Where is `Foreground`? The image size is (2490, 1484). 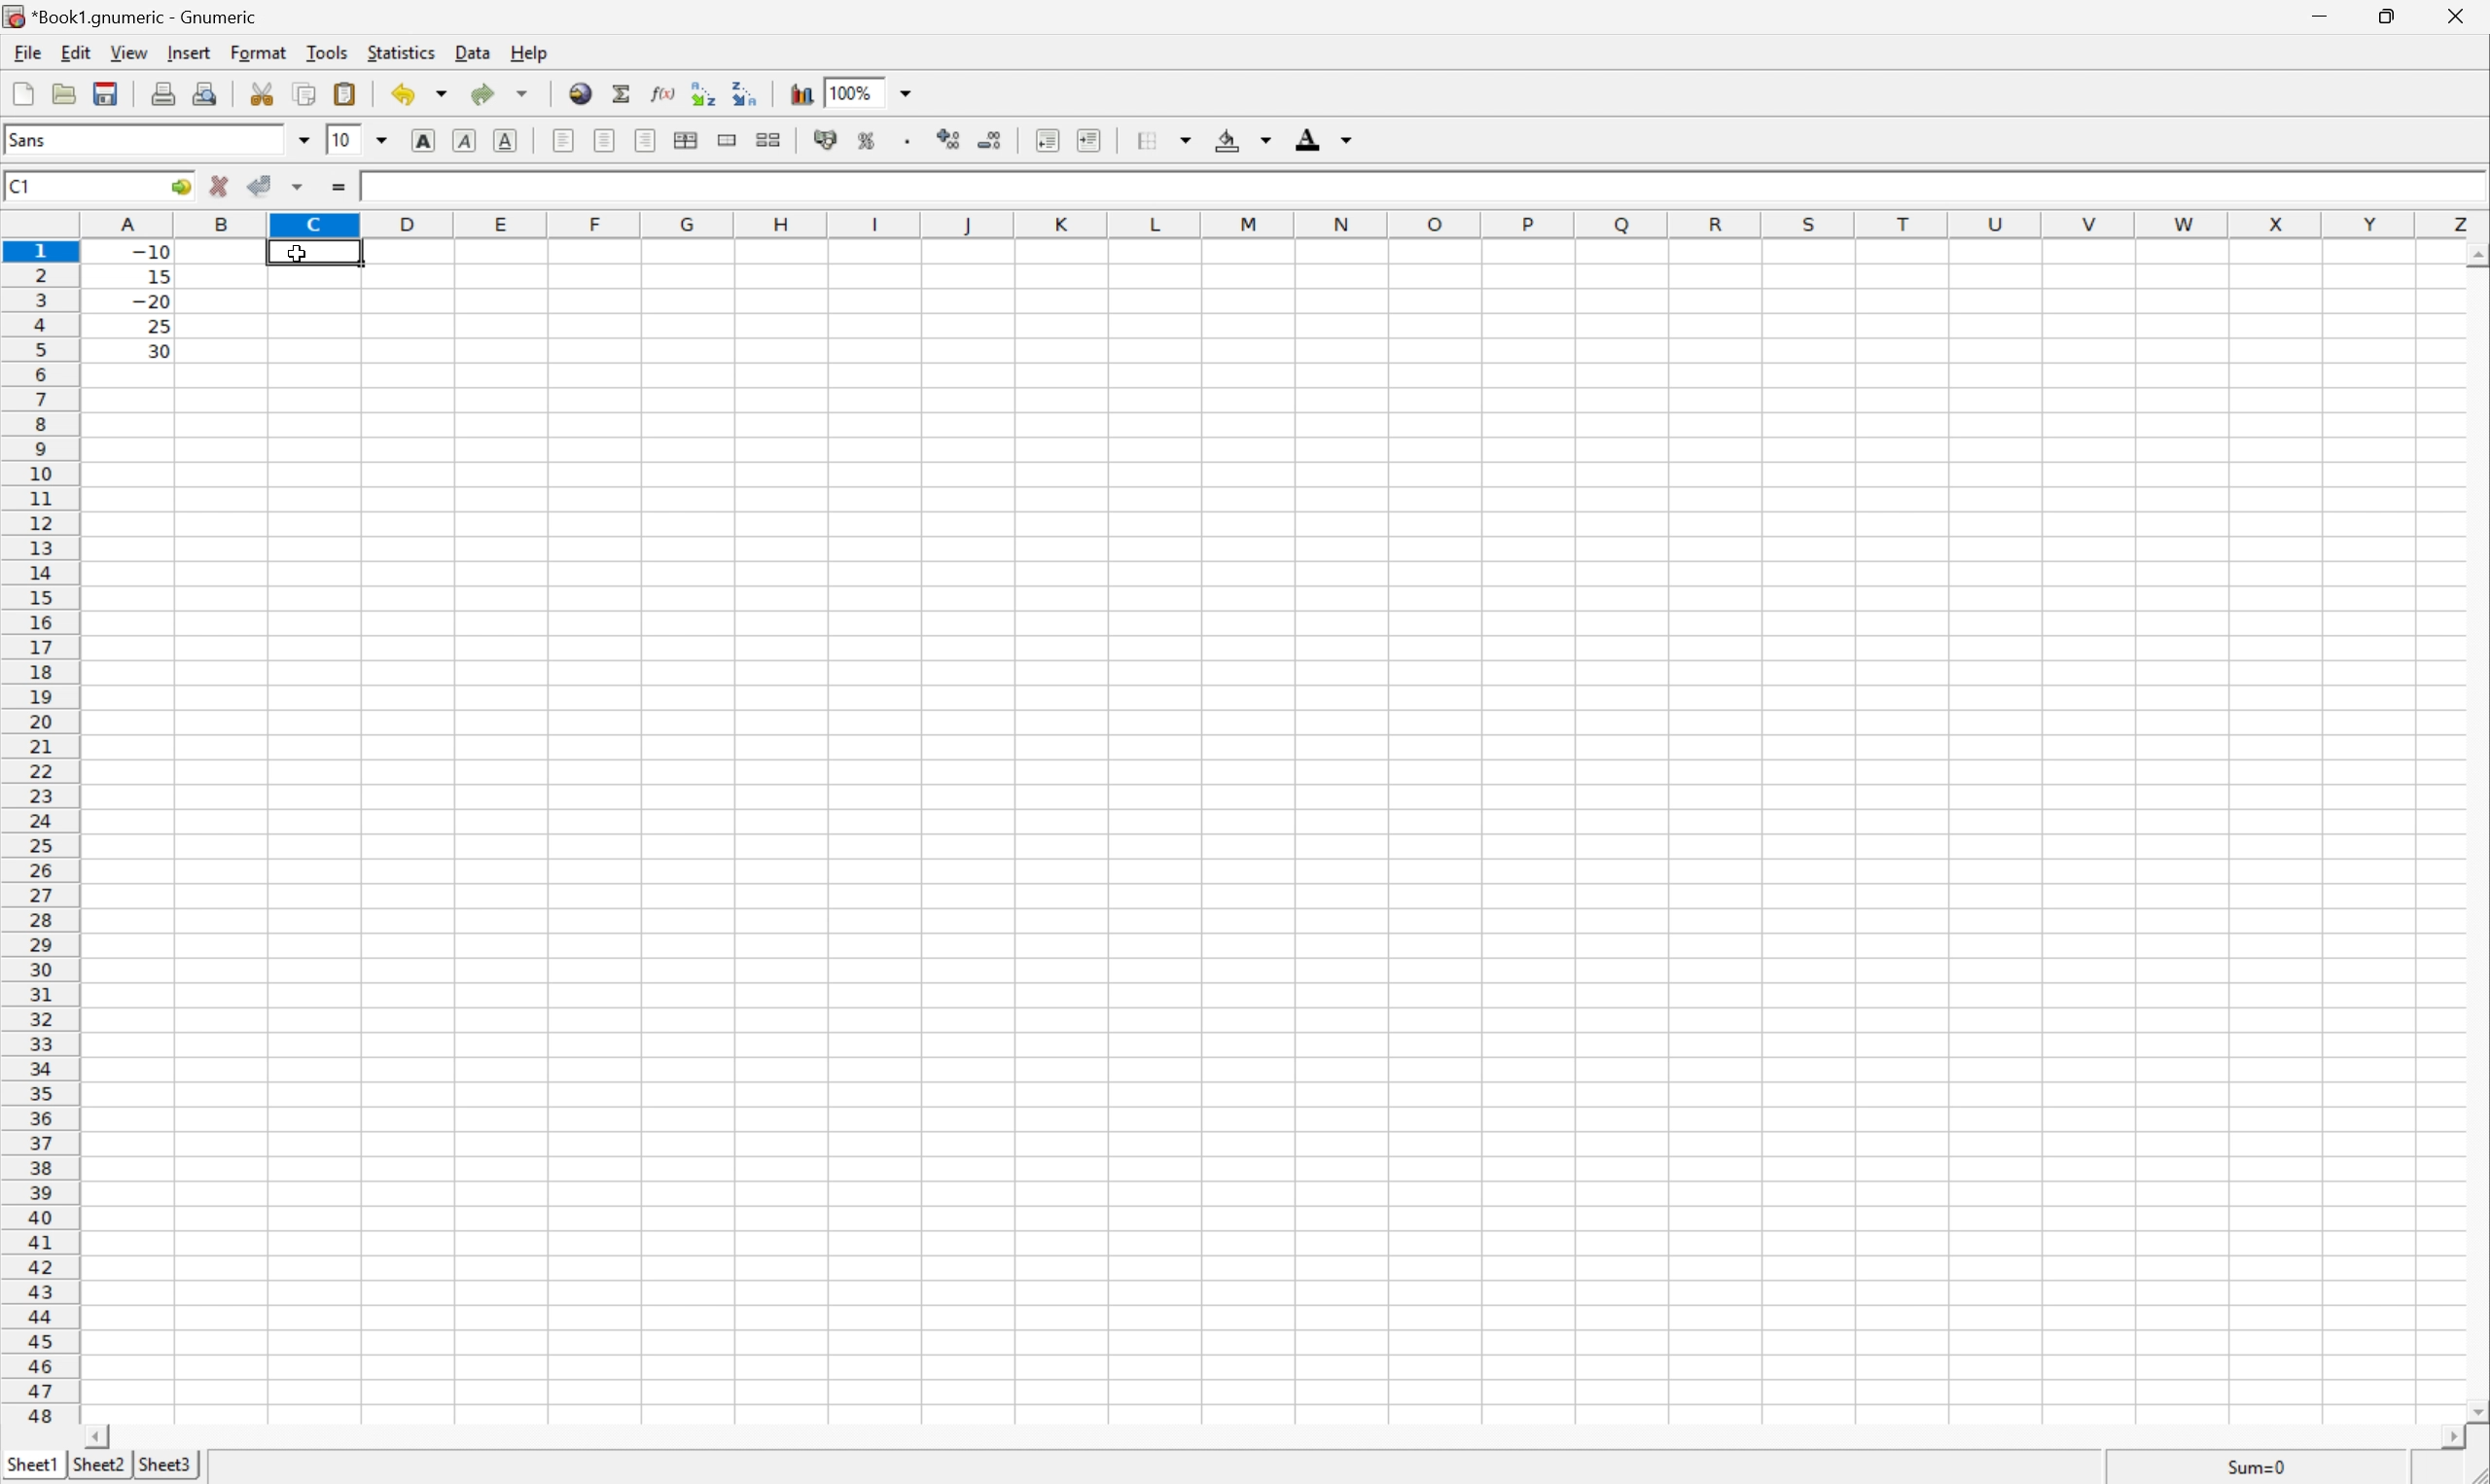
Foreground is located at coordinates (1306, 143).